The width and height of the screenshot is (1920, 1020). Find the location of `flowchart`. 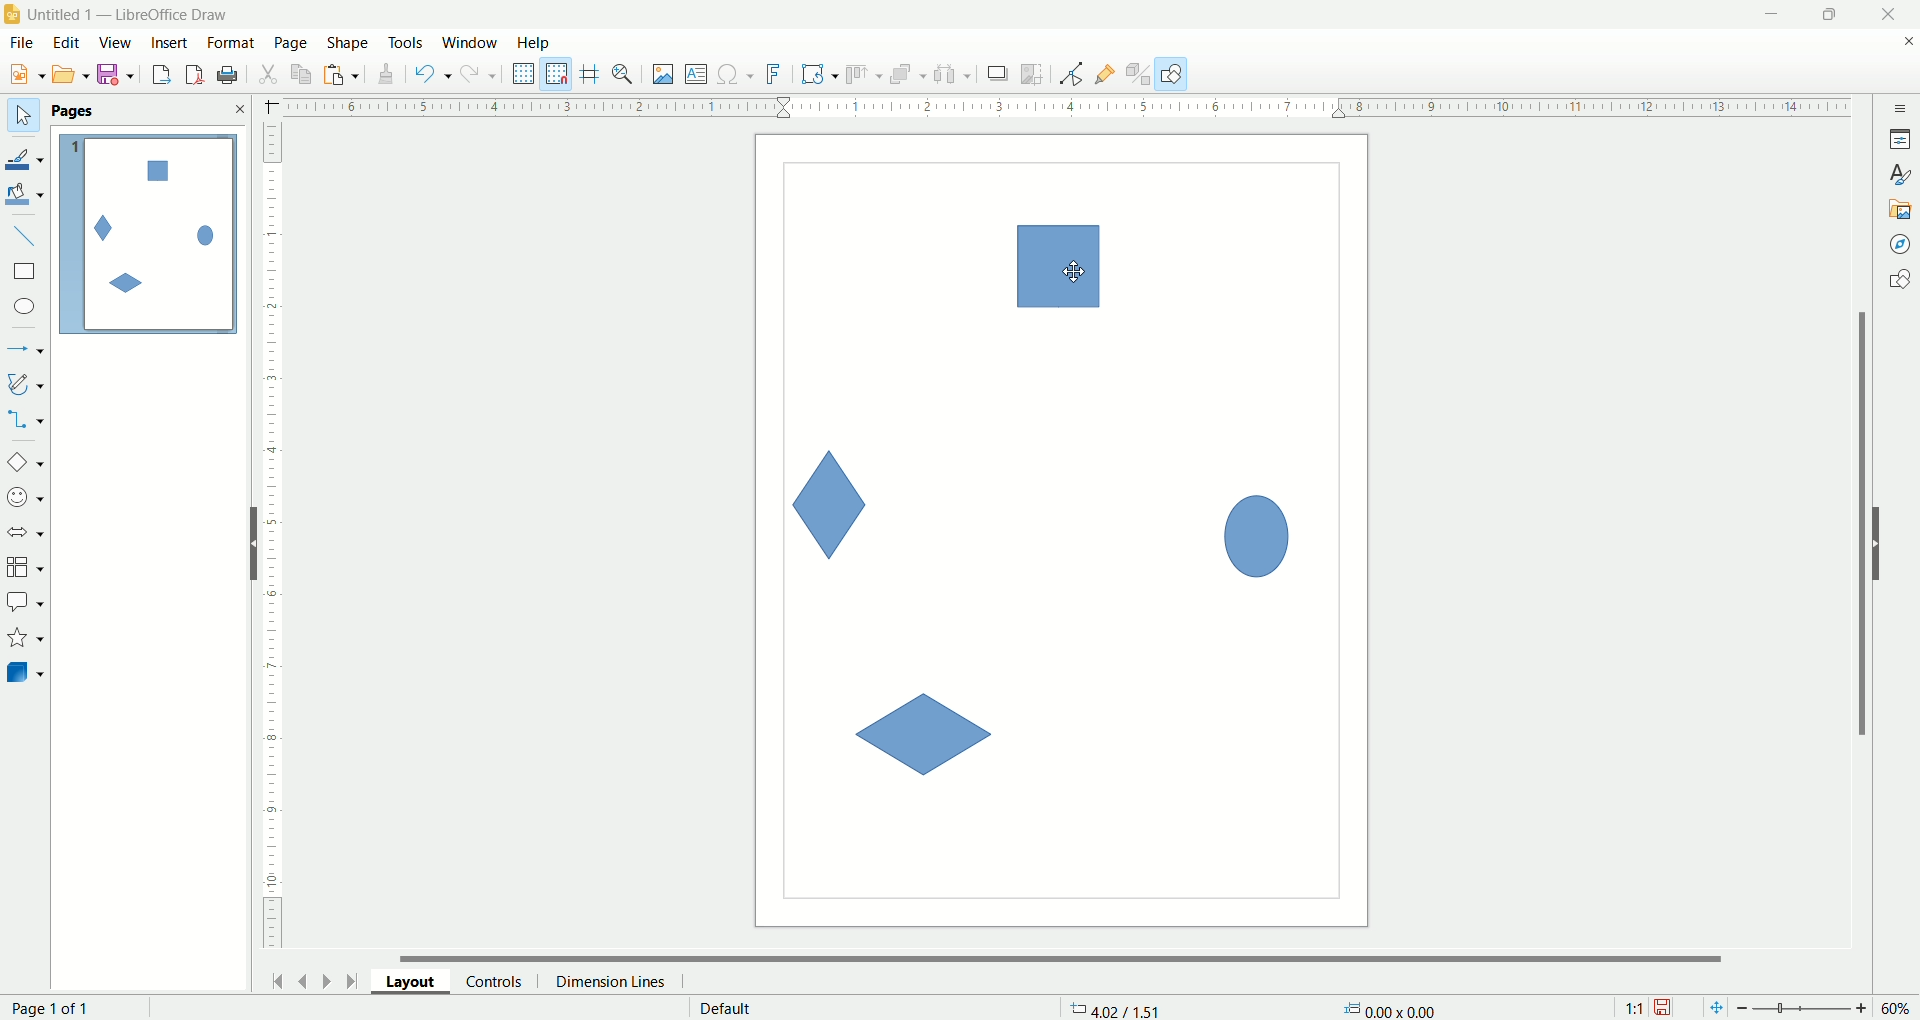

flowchart is located at coordinates (26, 568).